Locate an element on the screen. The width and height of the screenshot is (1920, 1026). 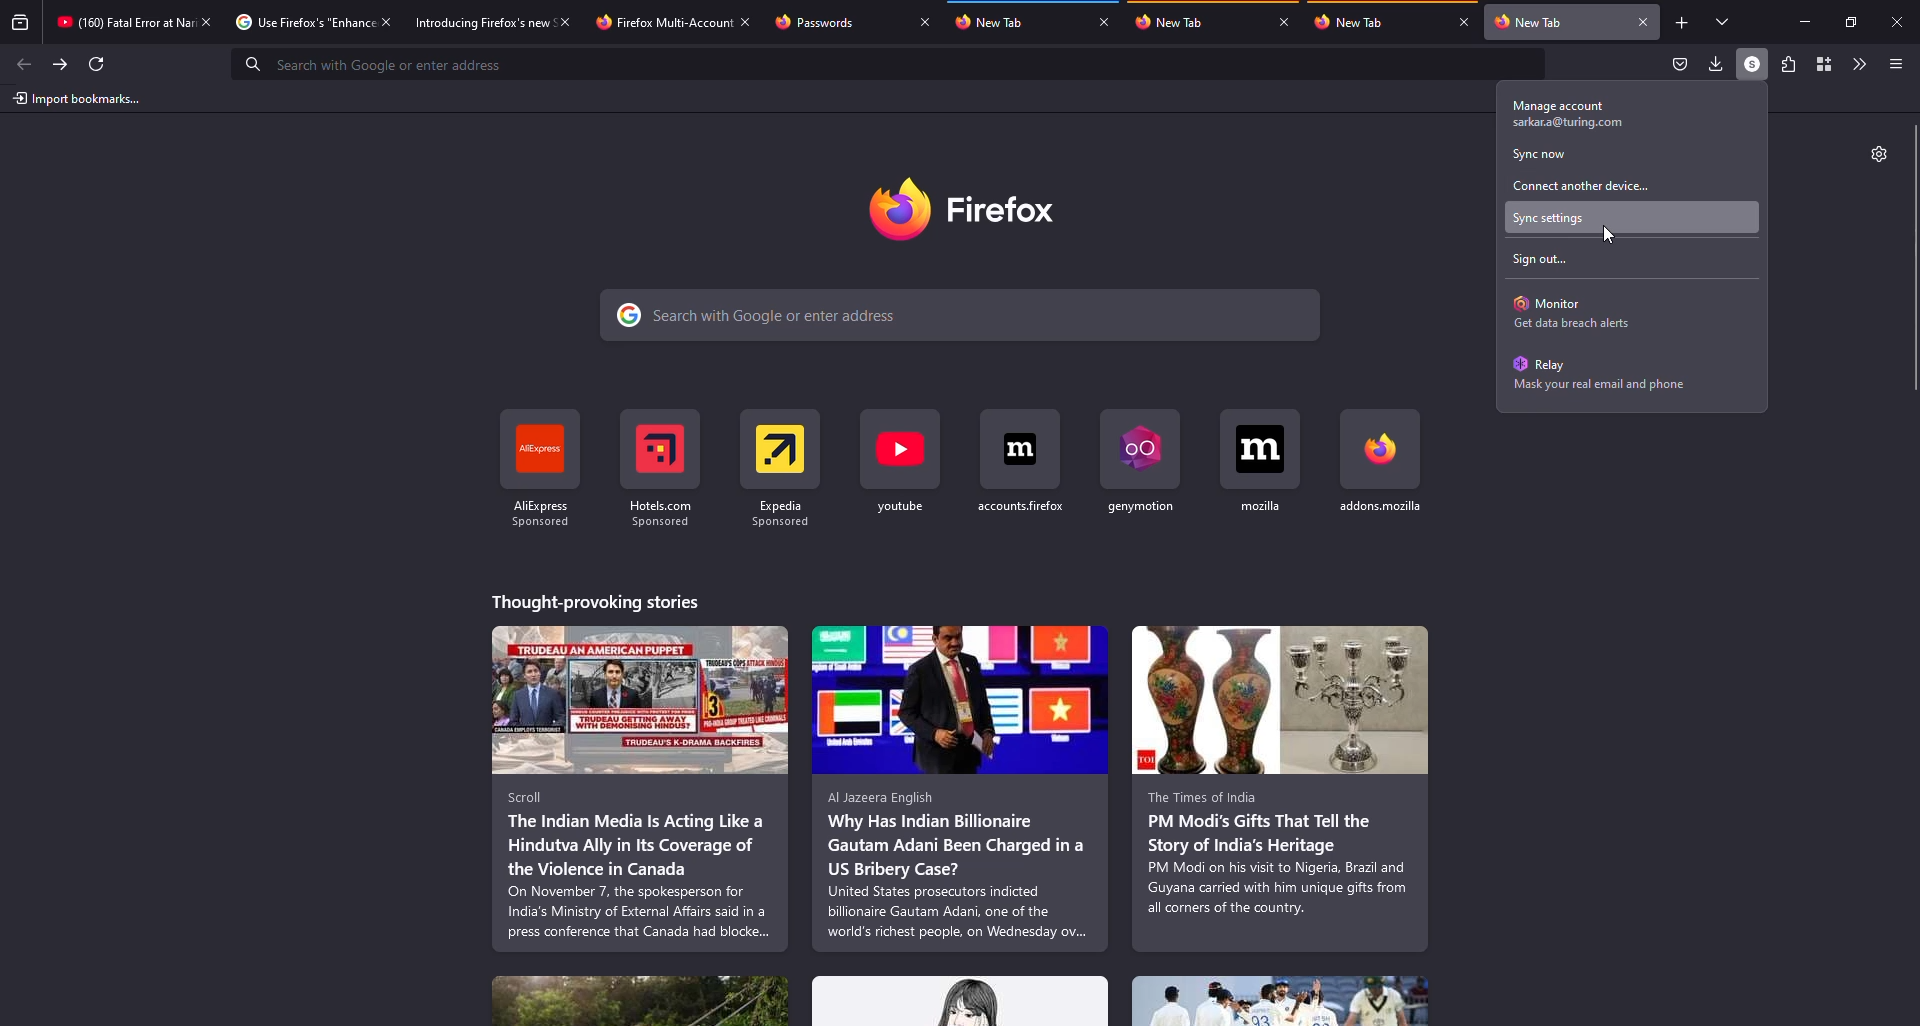
shortcut is located at coordinates (1143, 461).